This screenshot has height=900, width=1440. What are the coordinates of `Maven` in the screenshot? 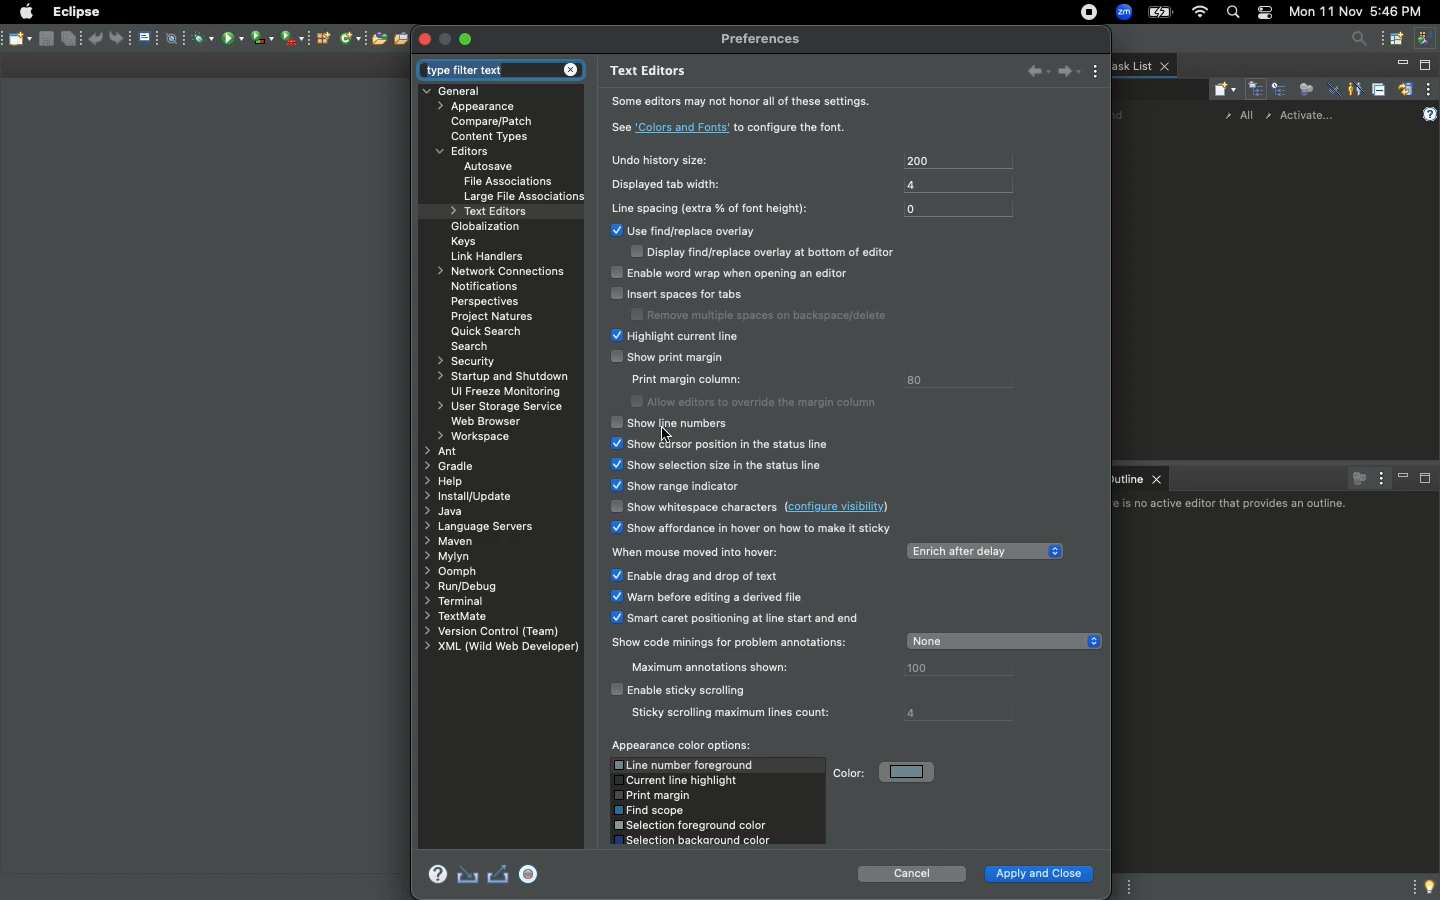 It's located at (449, 540).